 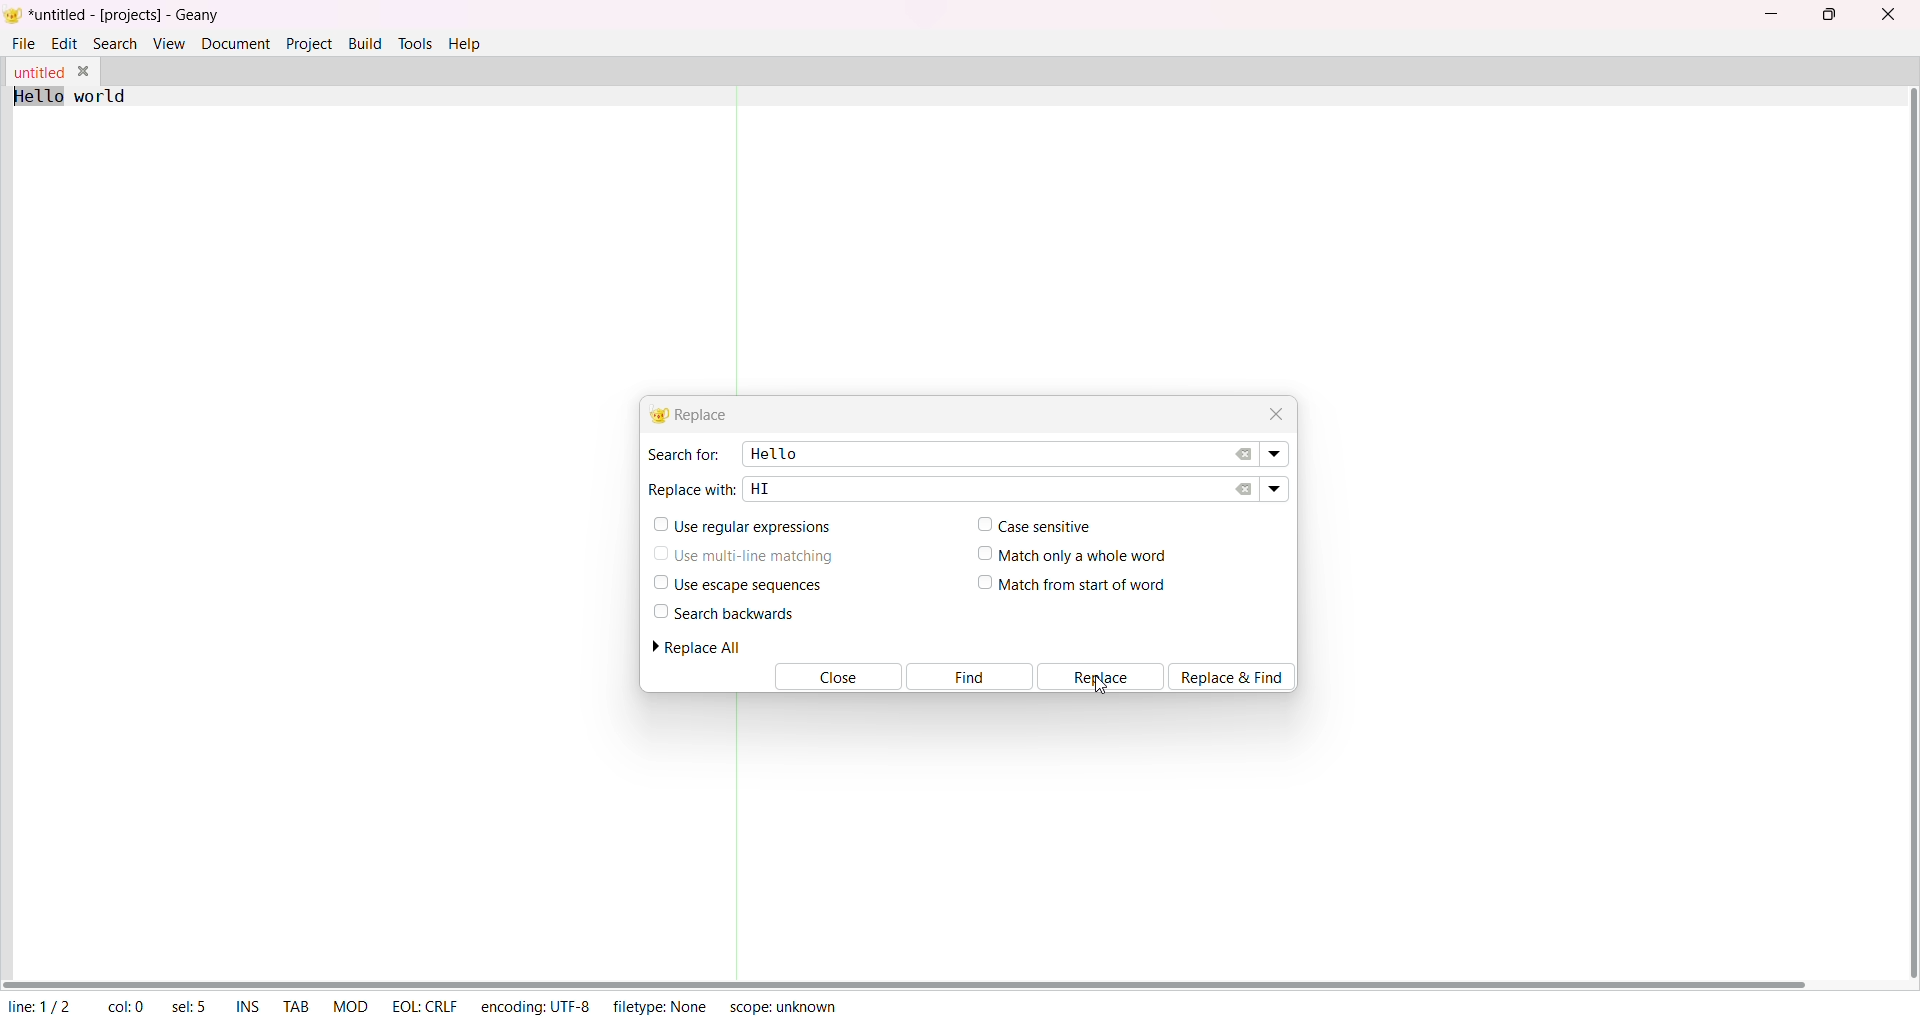 What do you see at coordinates (424, 1003) in the screenshot?
I see `EOL: CRLF` at bounding box center [424, 1003].